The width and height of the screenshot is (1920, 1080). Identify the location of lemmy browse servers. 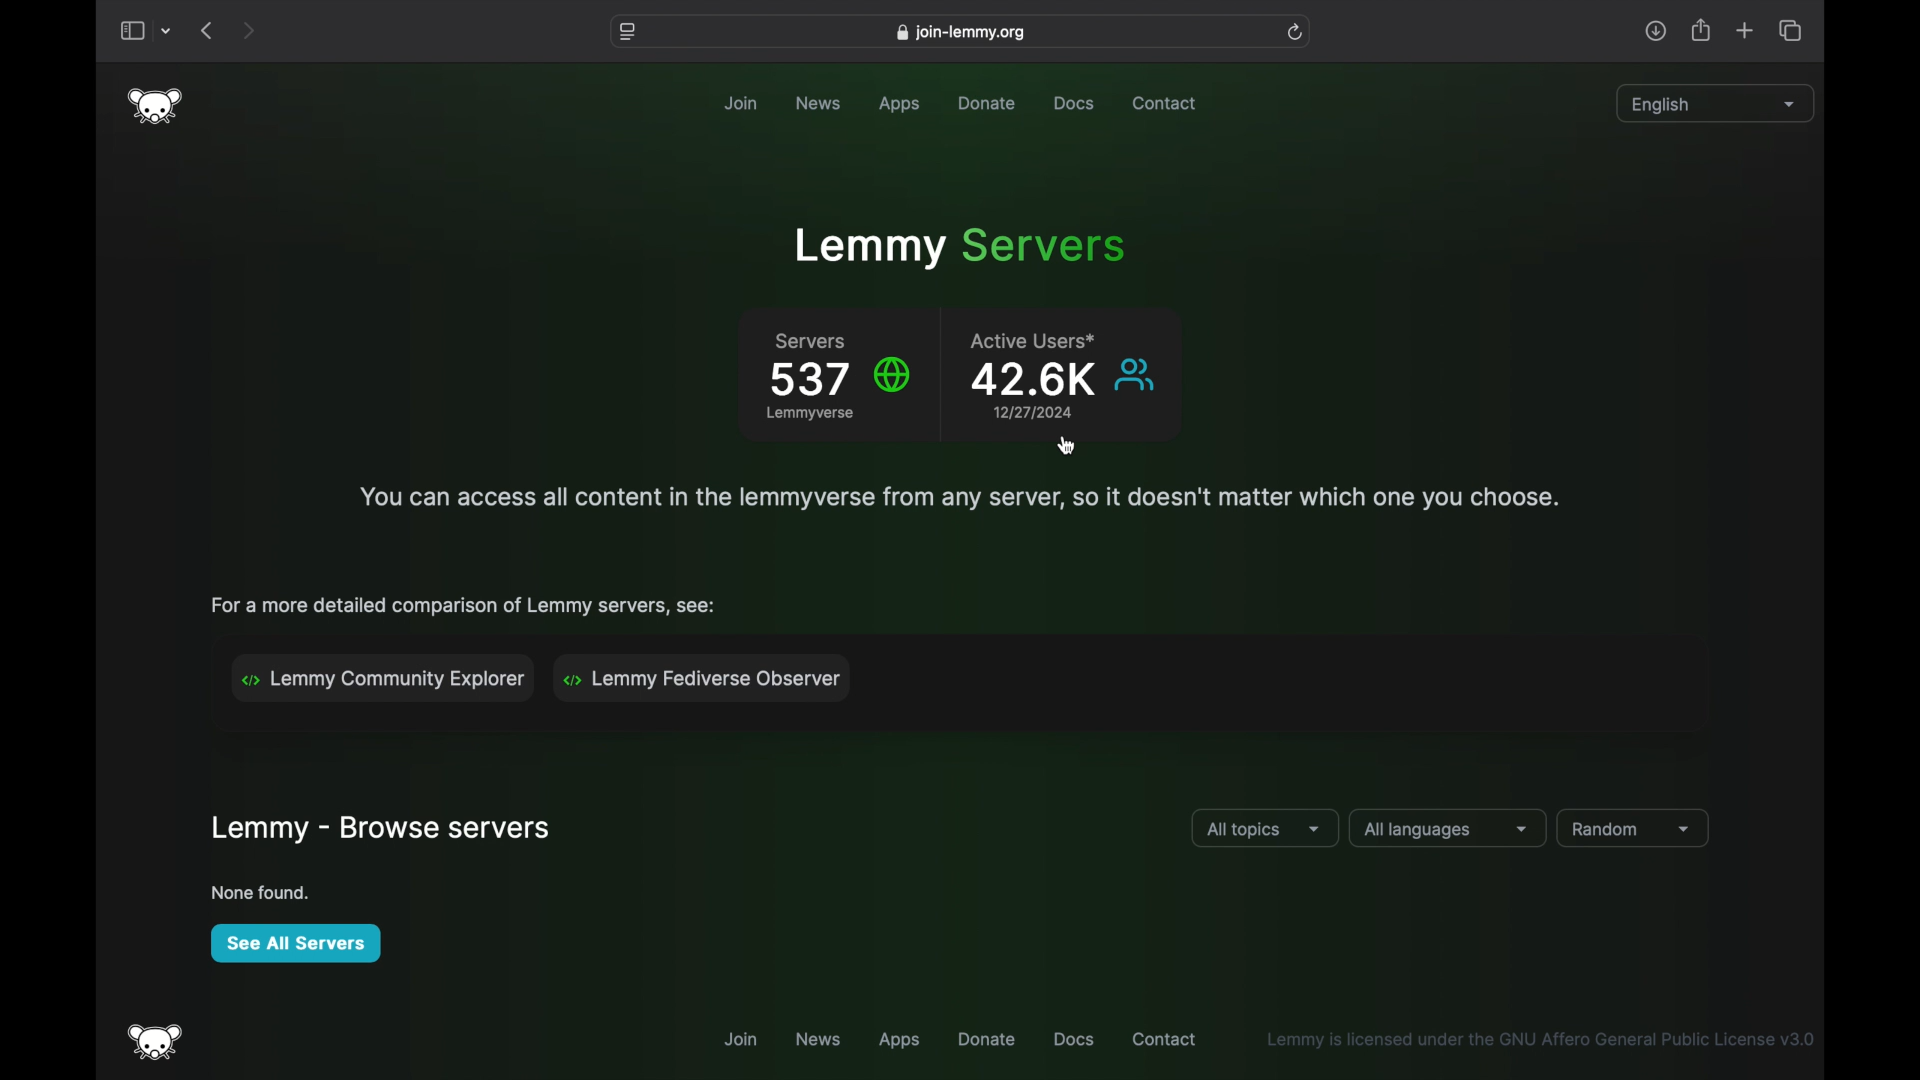
(379, 830).